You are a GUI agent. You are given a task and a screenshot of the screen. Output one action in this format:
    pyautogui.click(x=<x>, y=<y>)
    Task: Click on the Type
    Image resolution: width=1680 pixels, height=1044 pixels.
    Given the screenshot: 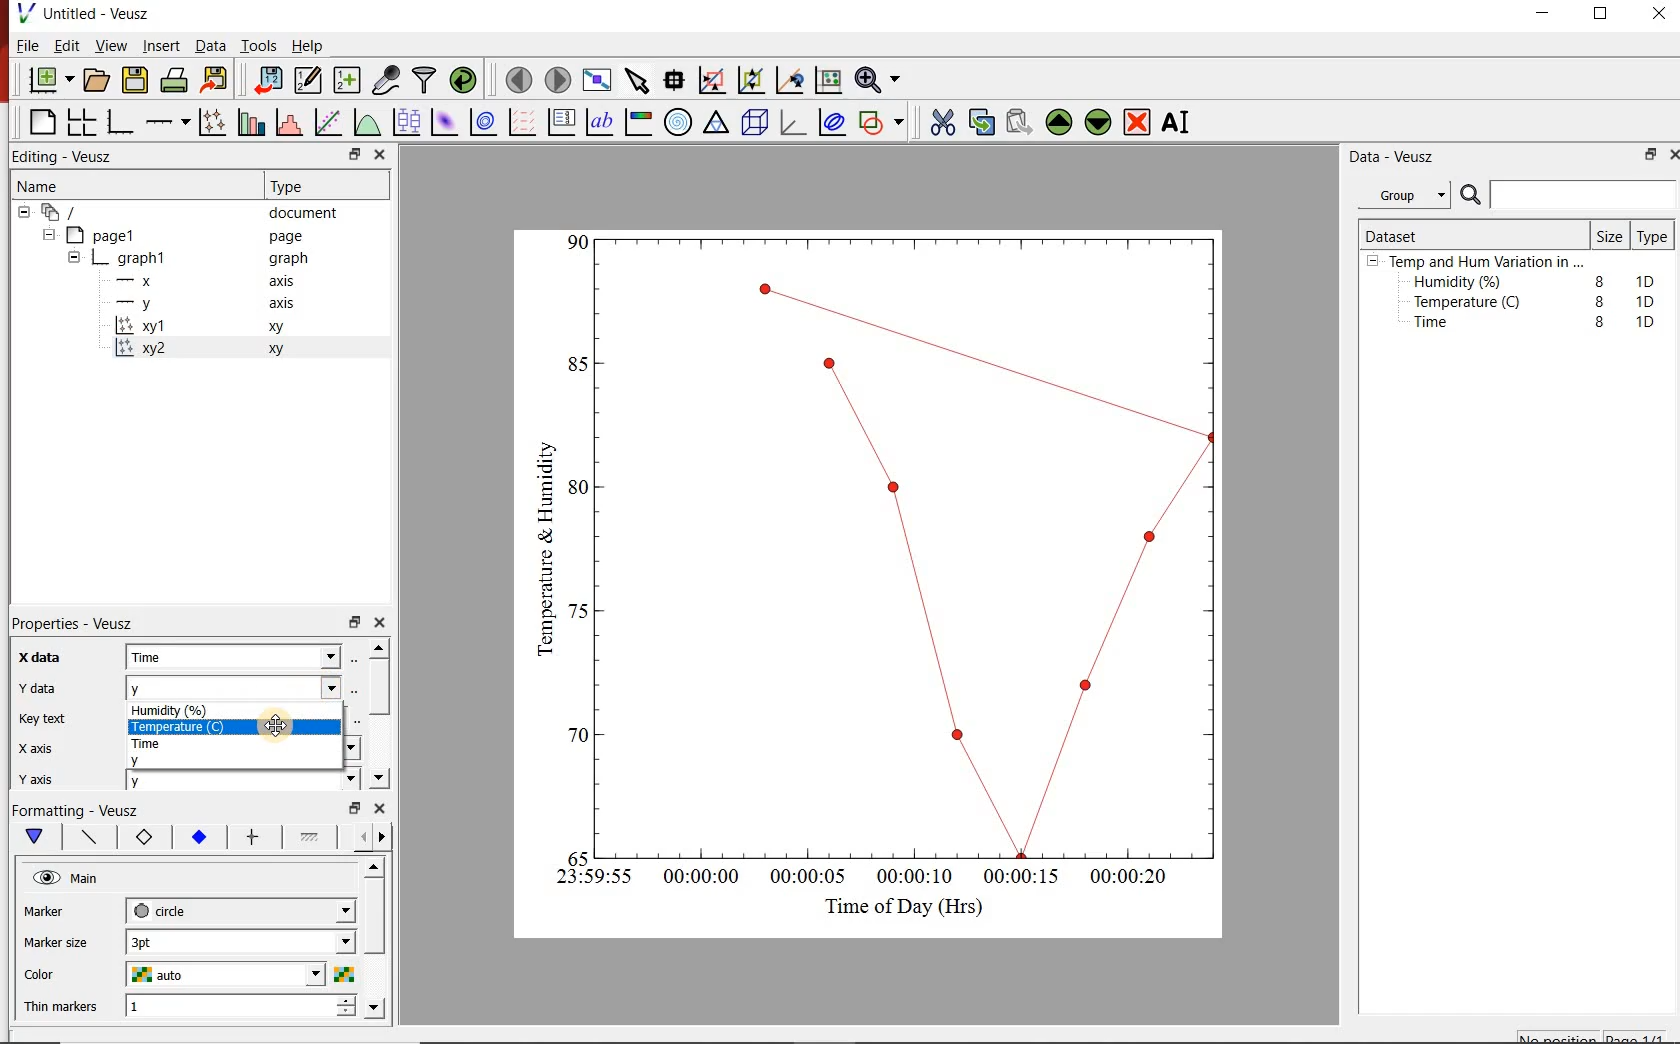 What is the action you would take?
    pyautogui.click(x=1653, y=238)
    